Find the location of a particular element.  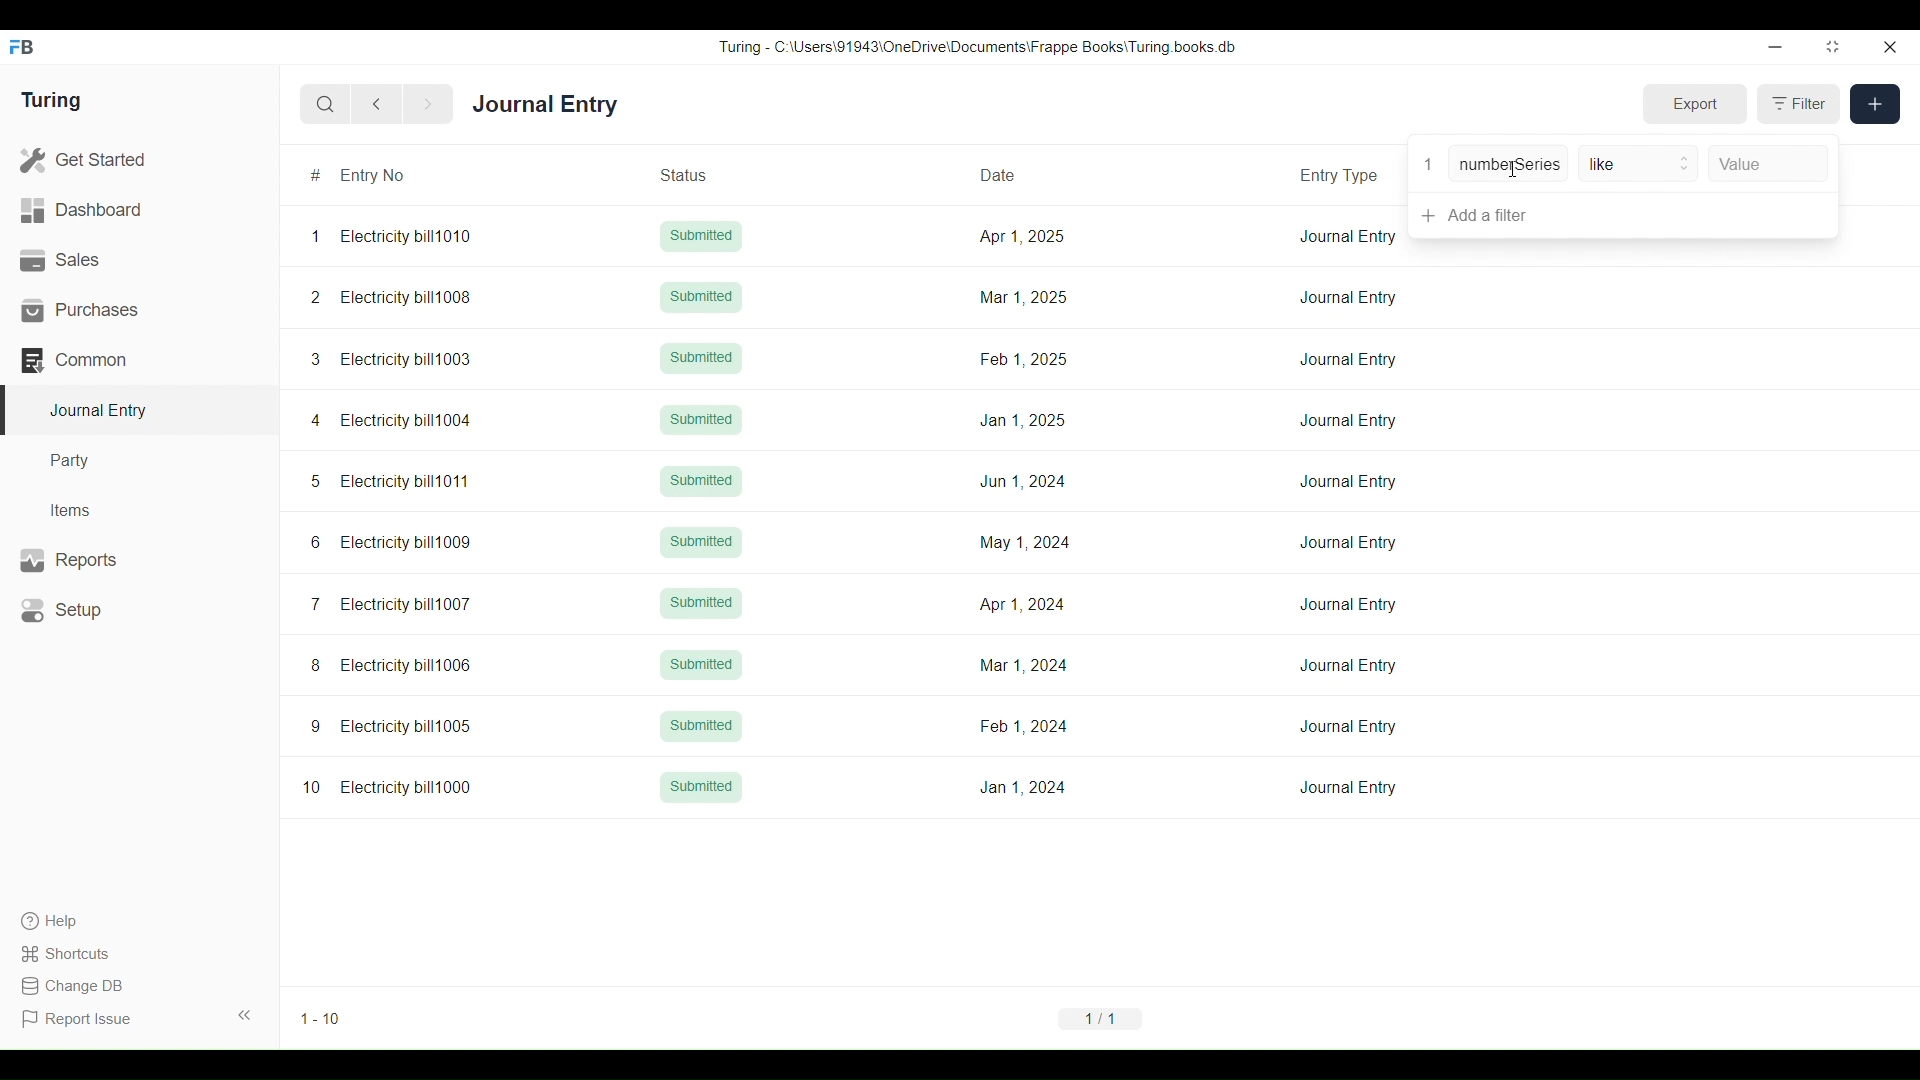

Shortcuts is located at coordinates (77, 954).